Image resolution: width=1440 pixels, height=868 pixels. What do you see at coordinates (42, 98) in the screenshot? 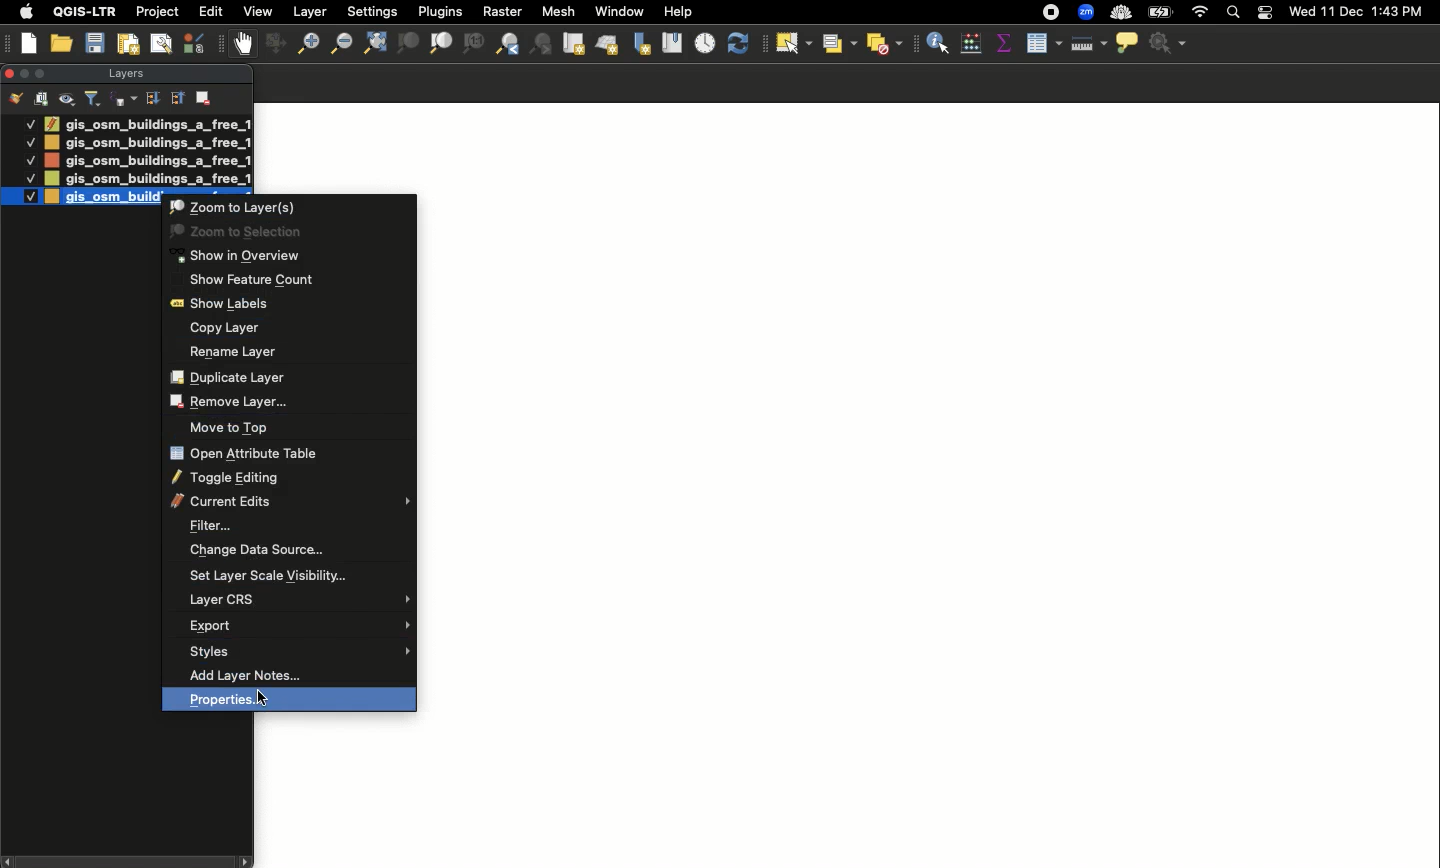
I see `Add group` at bounding box center [42, 98].